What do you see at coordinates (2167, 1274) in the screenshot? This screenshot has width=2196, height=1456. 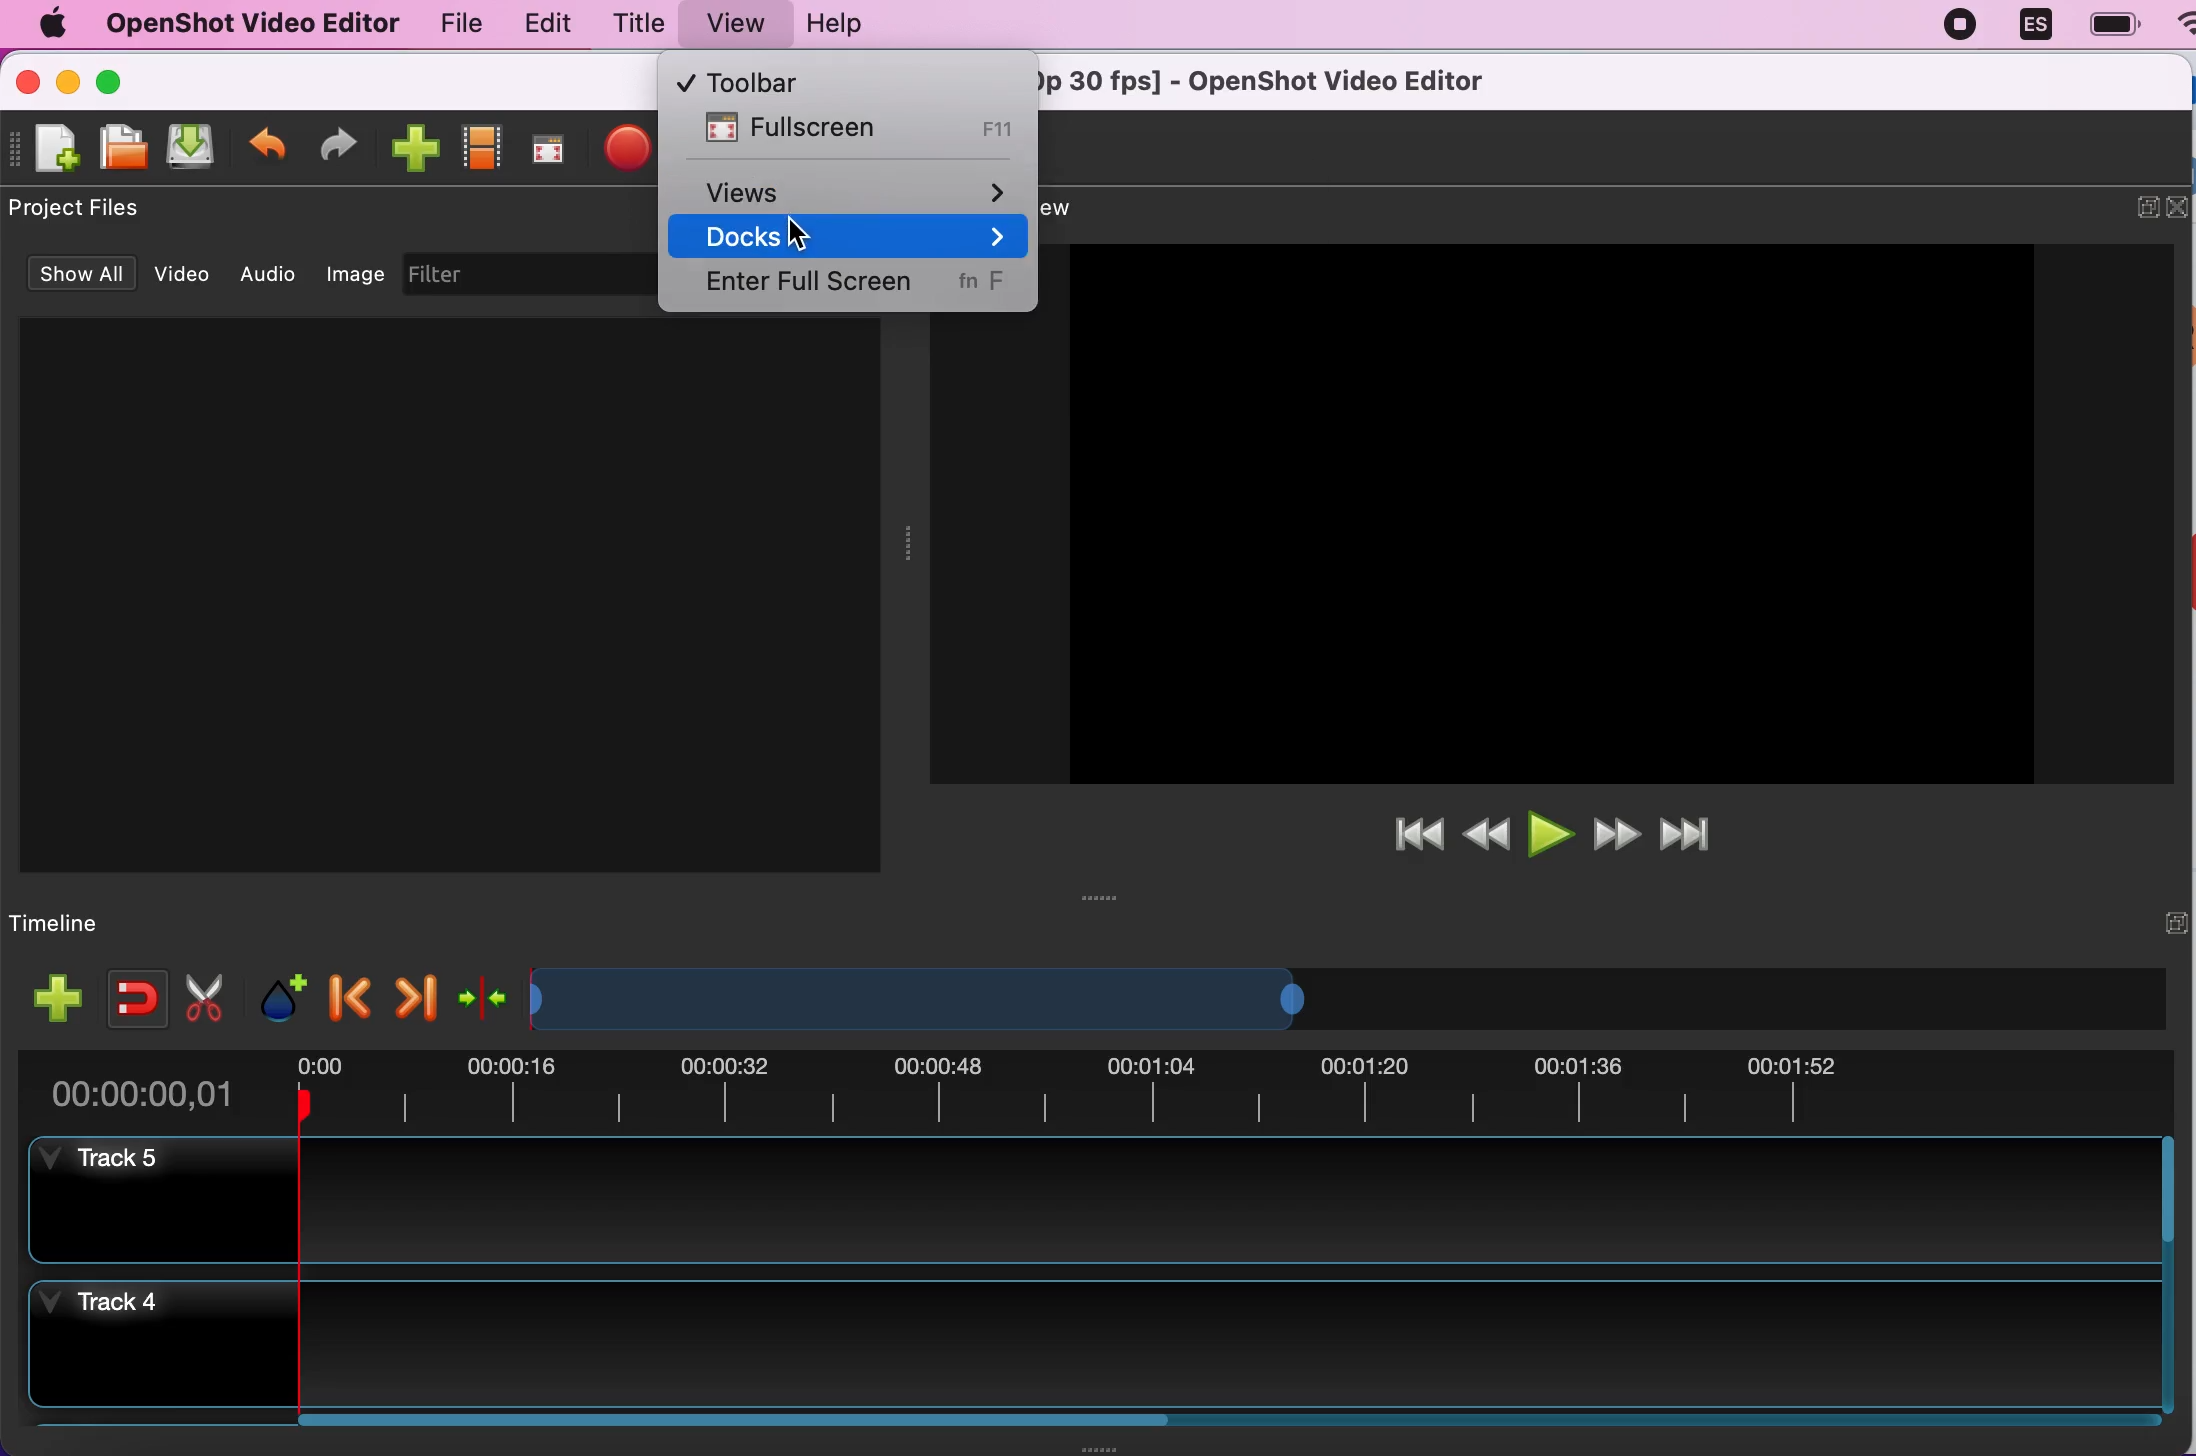 I see `Vertical slide bar` at bounding box center [2167, 1274].